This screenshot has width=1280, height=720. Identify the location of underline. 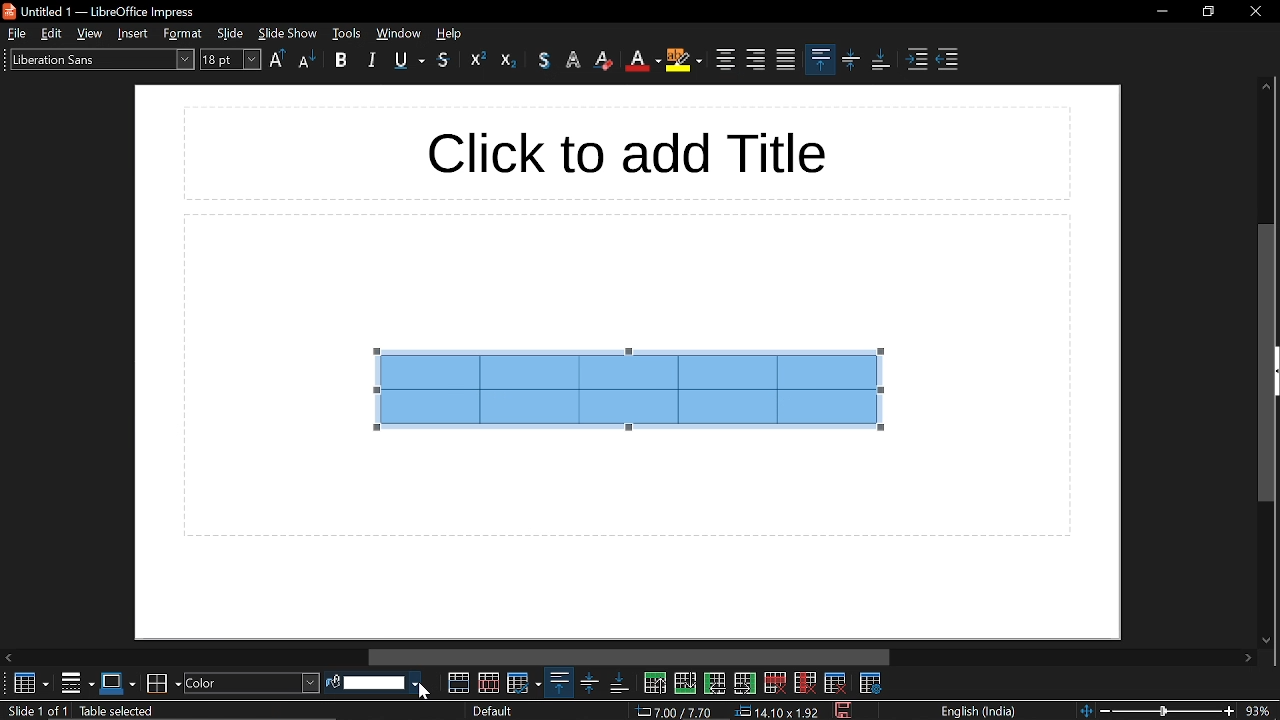
(409, 61).